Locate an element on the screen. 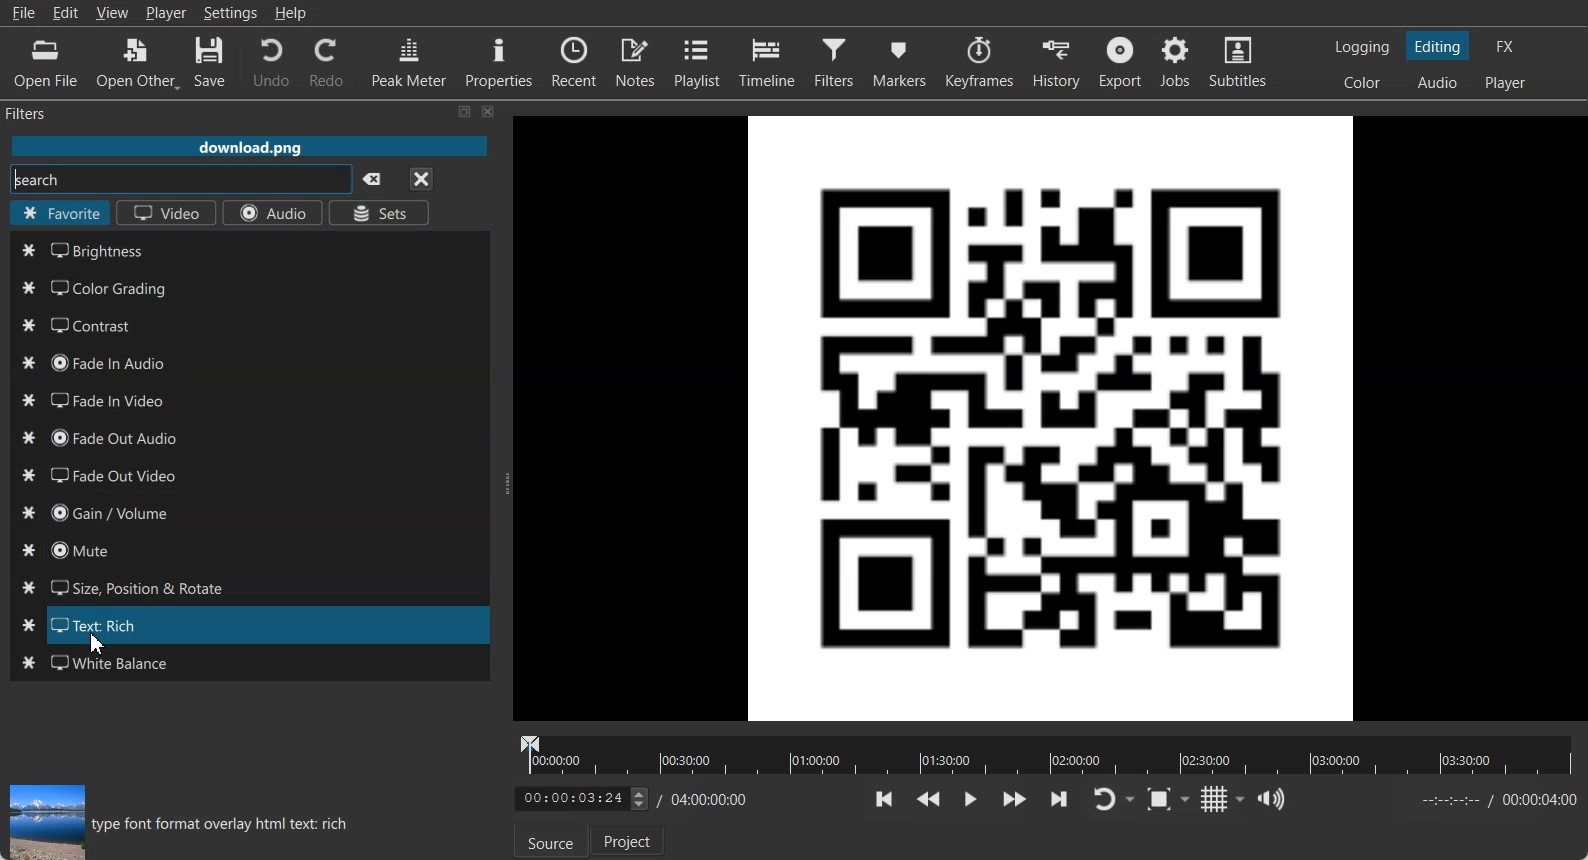  White Balance is located at coordinates (248, 664).